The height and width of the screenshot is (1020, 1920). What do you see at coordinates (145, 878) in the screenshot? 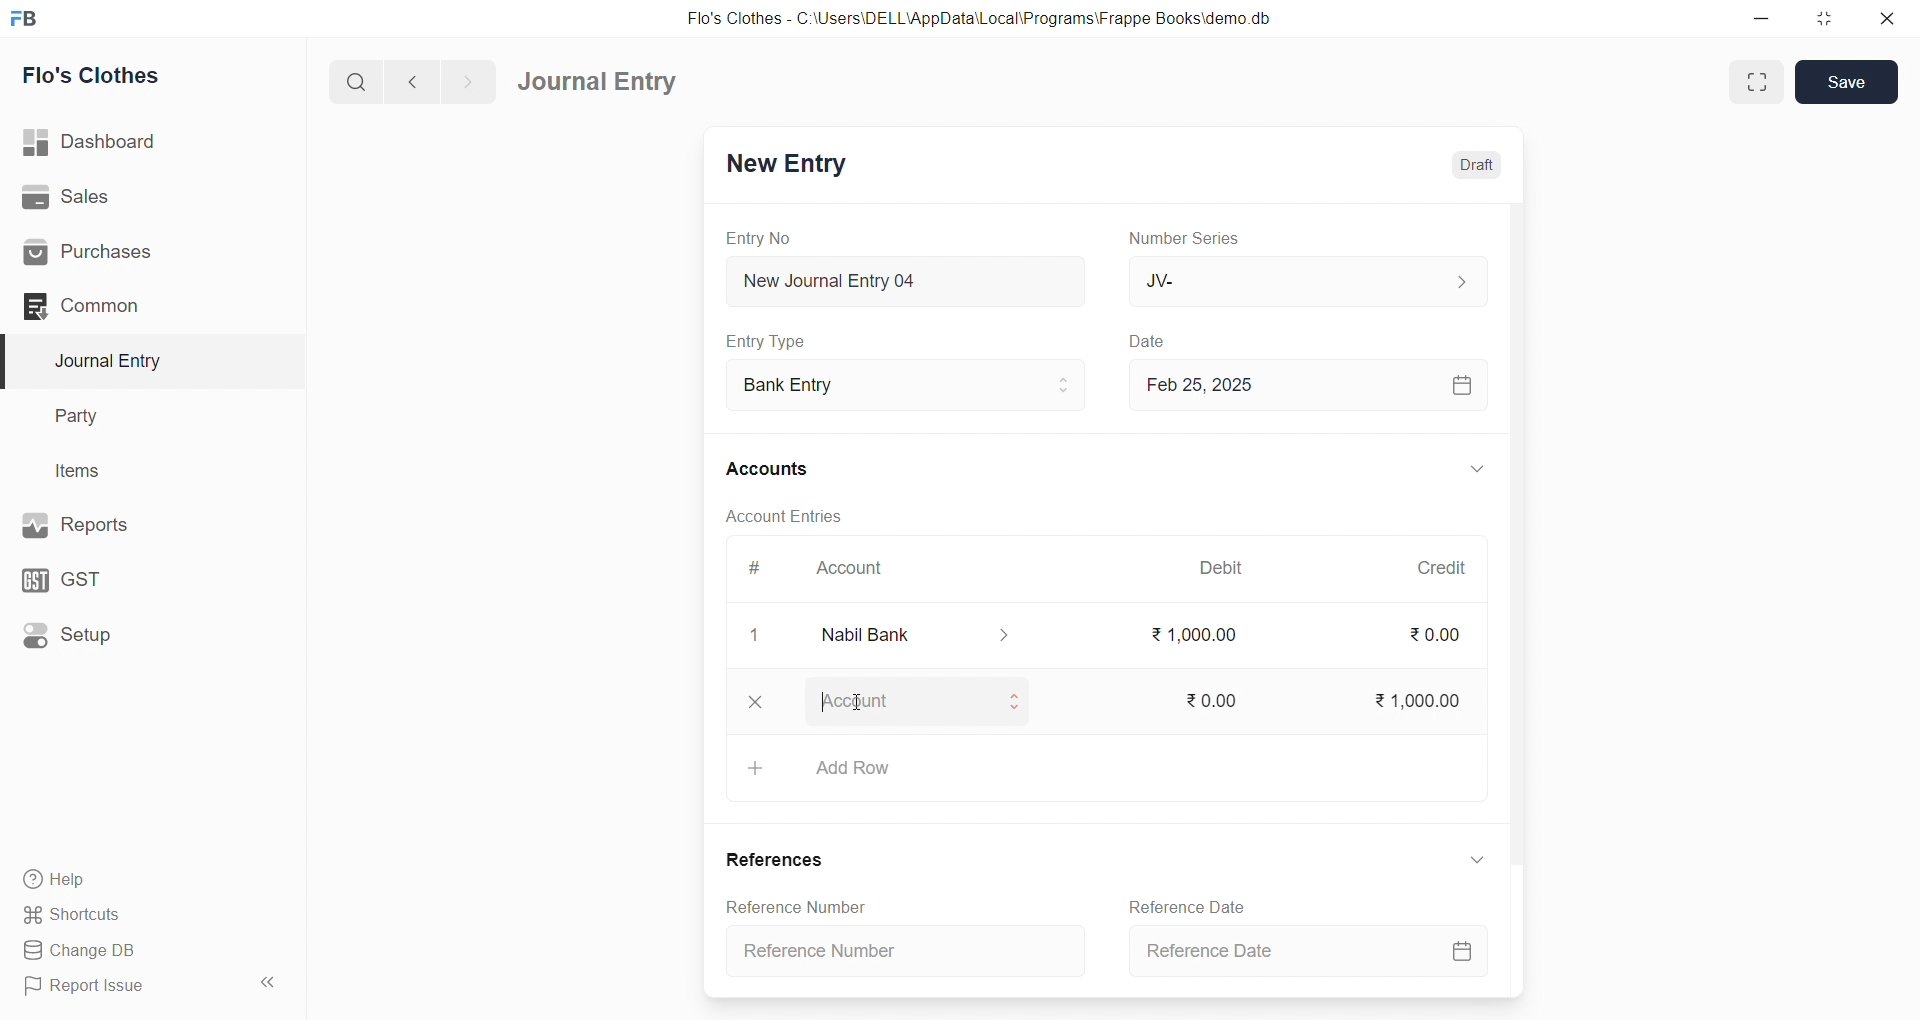
I see `Help` at bounding box center [145, 878].